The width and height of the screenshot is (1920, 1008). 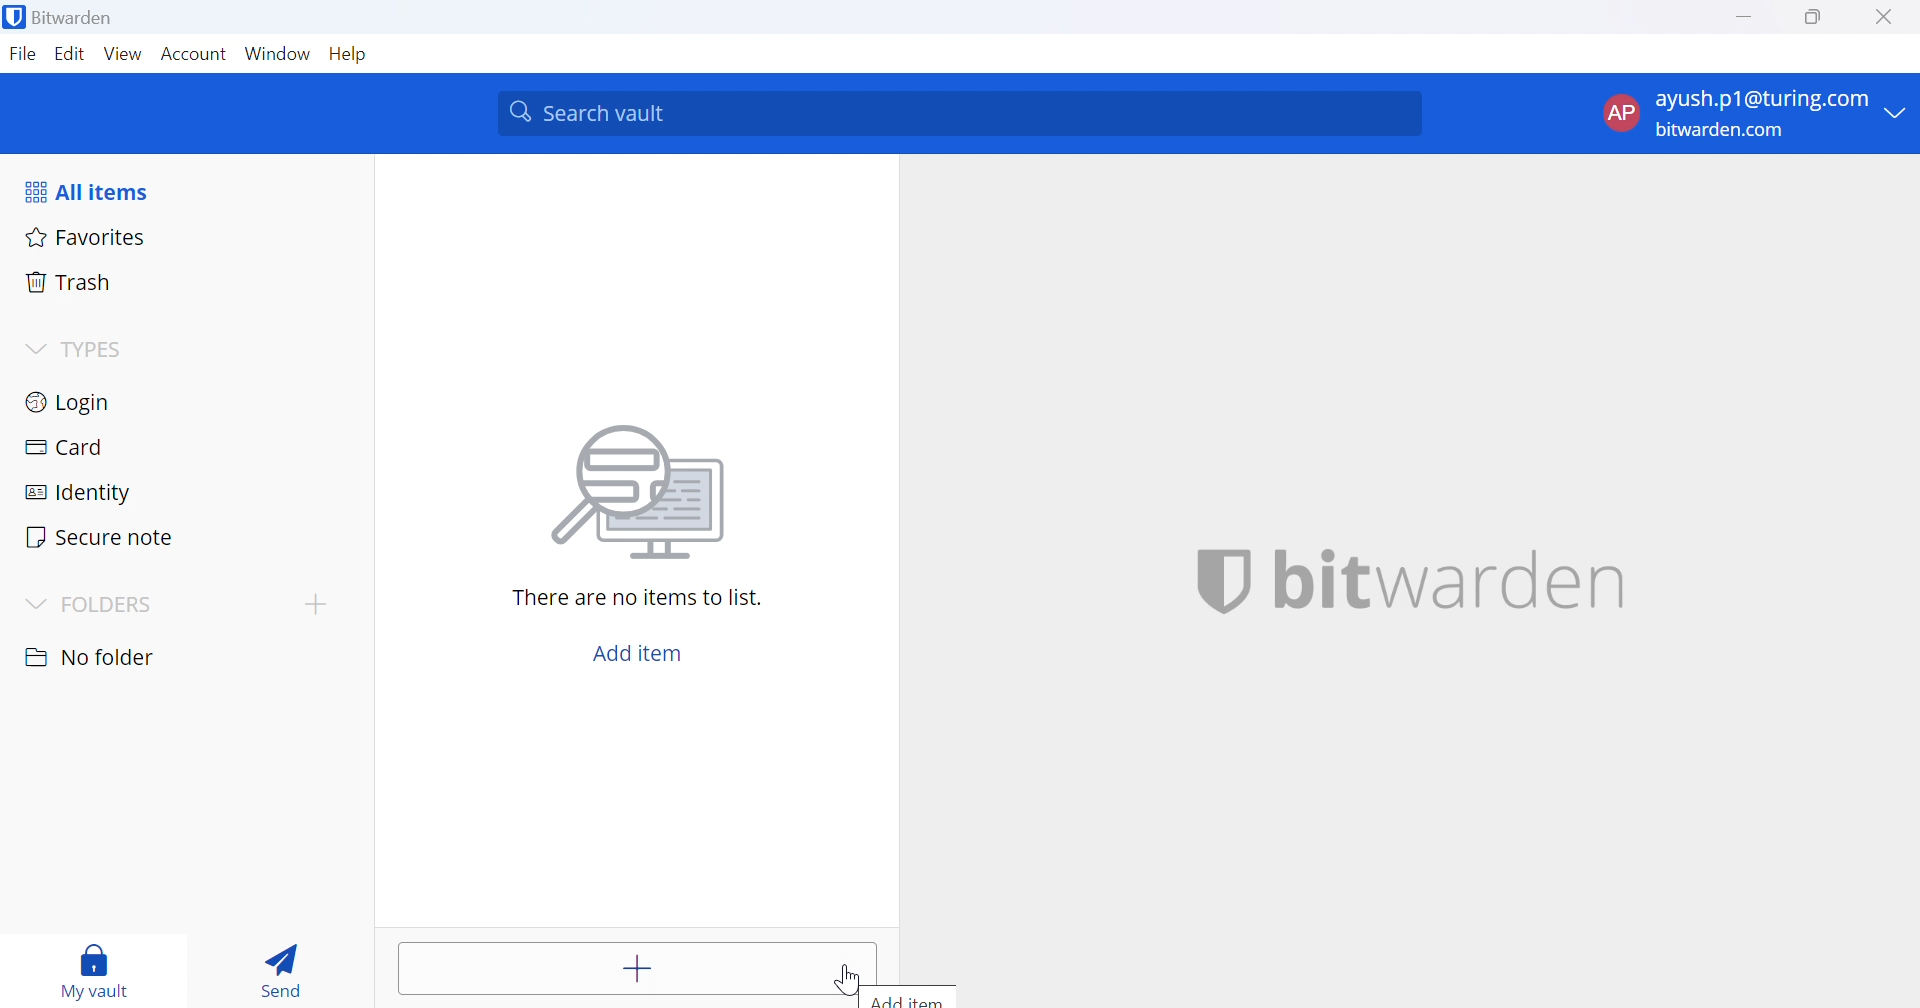 What do you see at coordinates (65, 446) in the screenshot?
I see `Card` at bounding box center [65, 446].